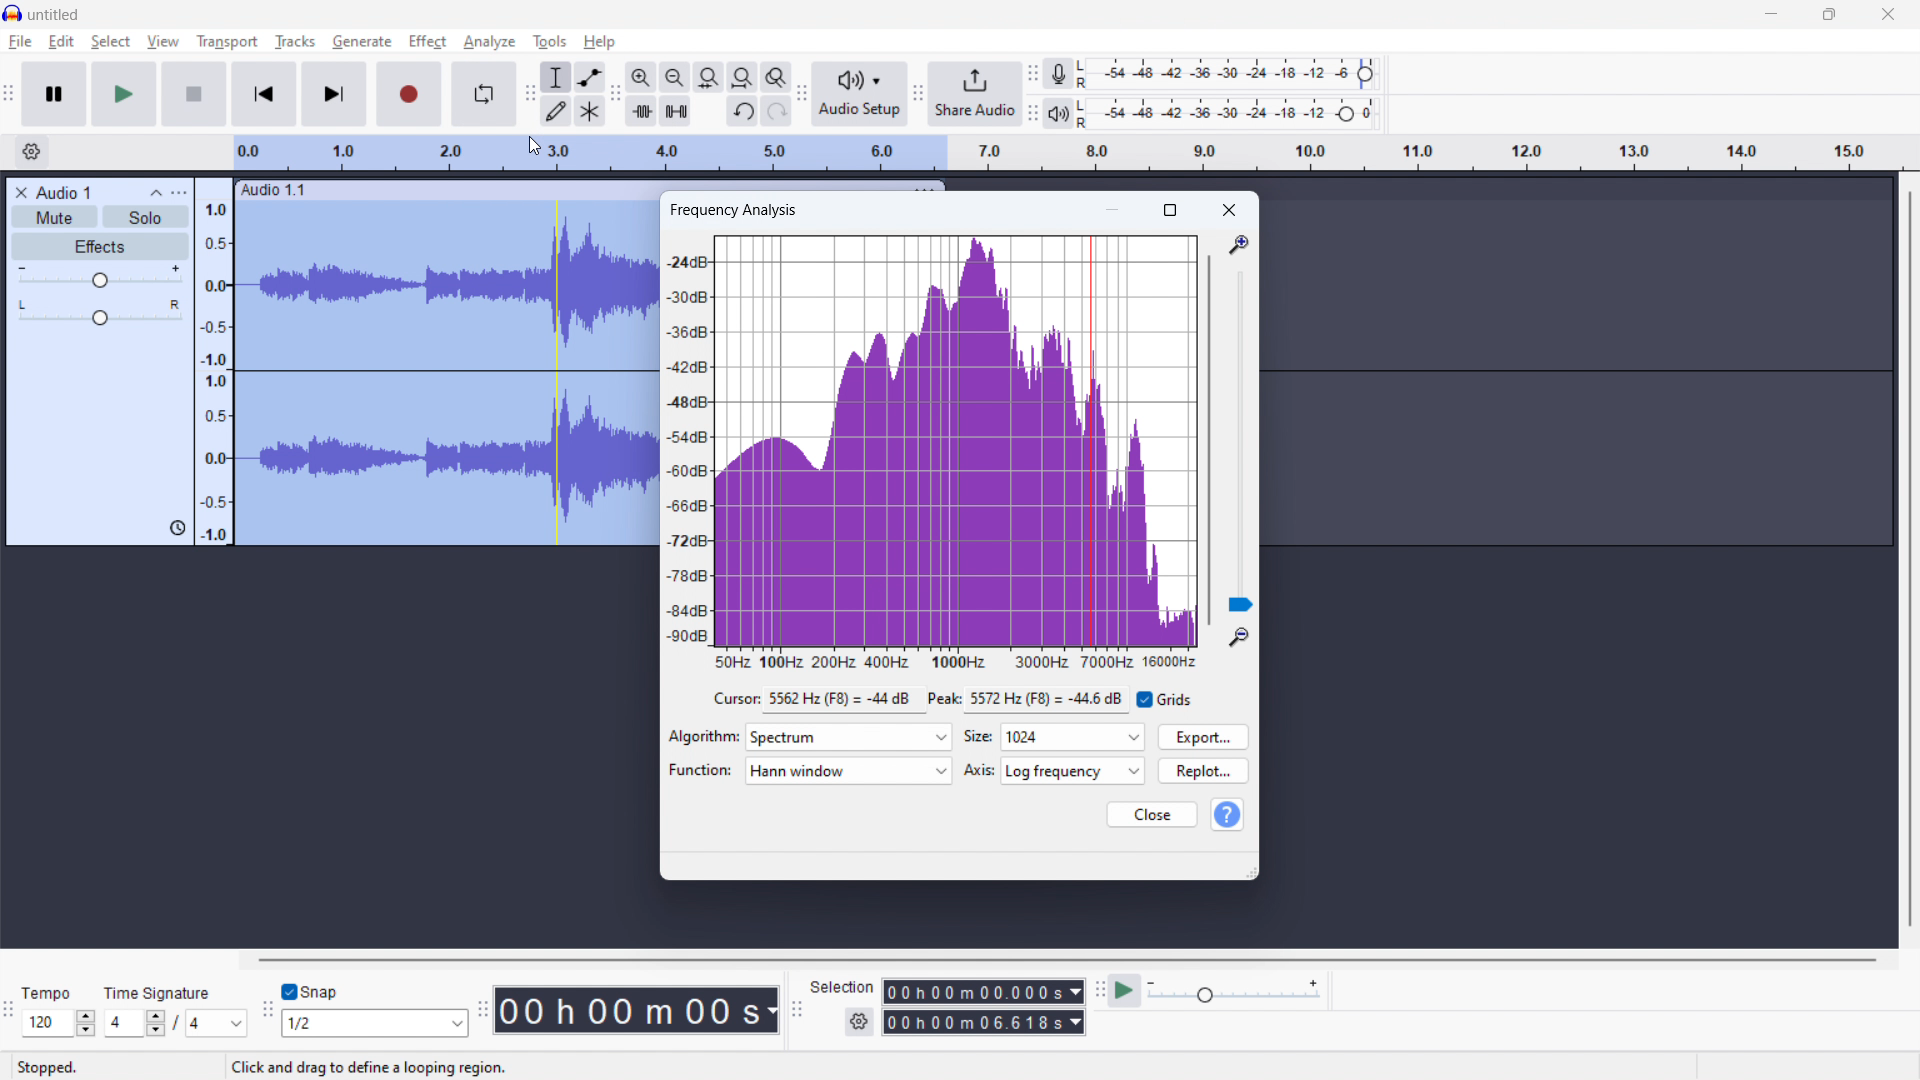 The height and width of the screenshot is (1080, 1920). What do you see at coordinates (194, 94) in the screenshot?
I see `stop` at bounding box center [194, 94].